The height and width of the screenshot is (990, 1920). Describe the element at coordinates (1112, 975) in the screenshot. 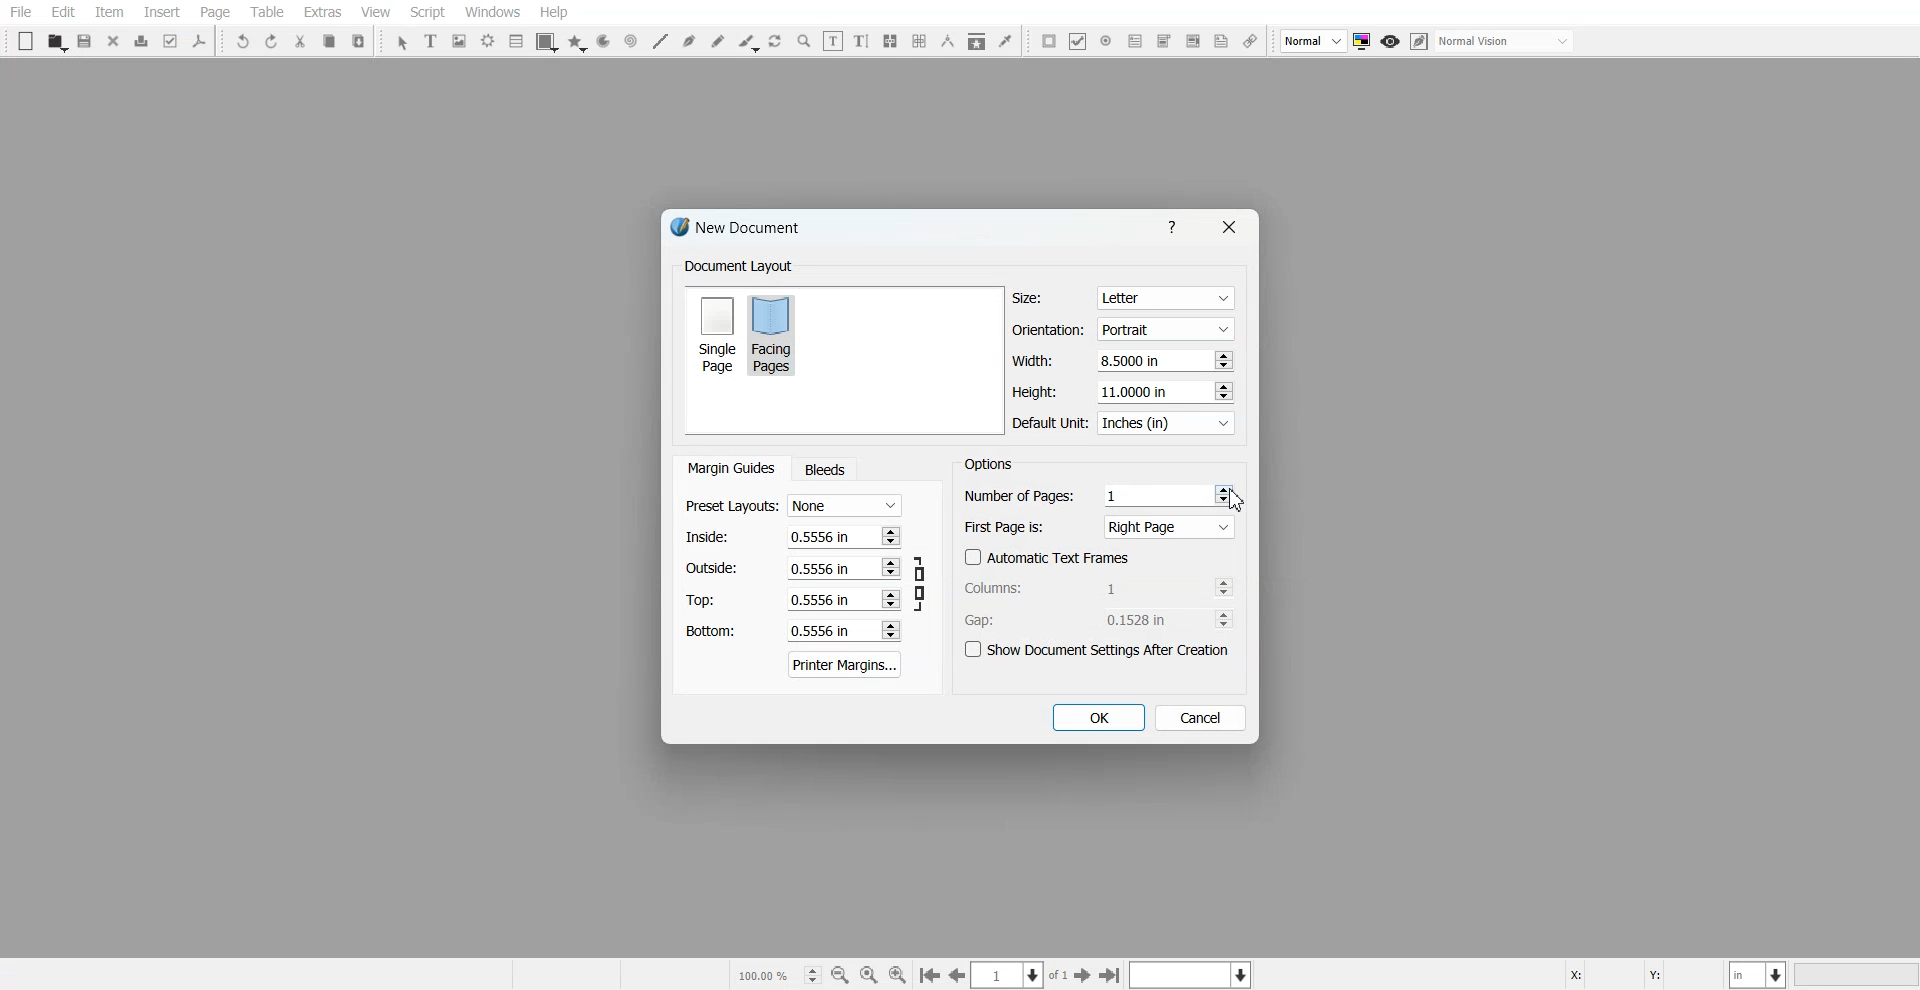

I see `Go to the first page` at that location.